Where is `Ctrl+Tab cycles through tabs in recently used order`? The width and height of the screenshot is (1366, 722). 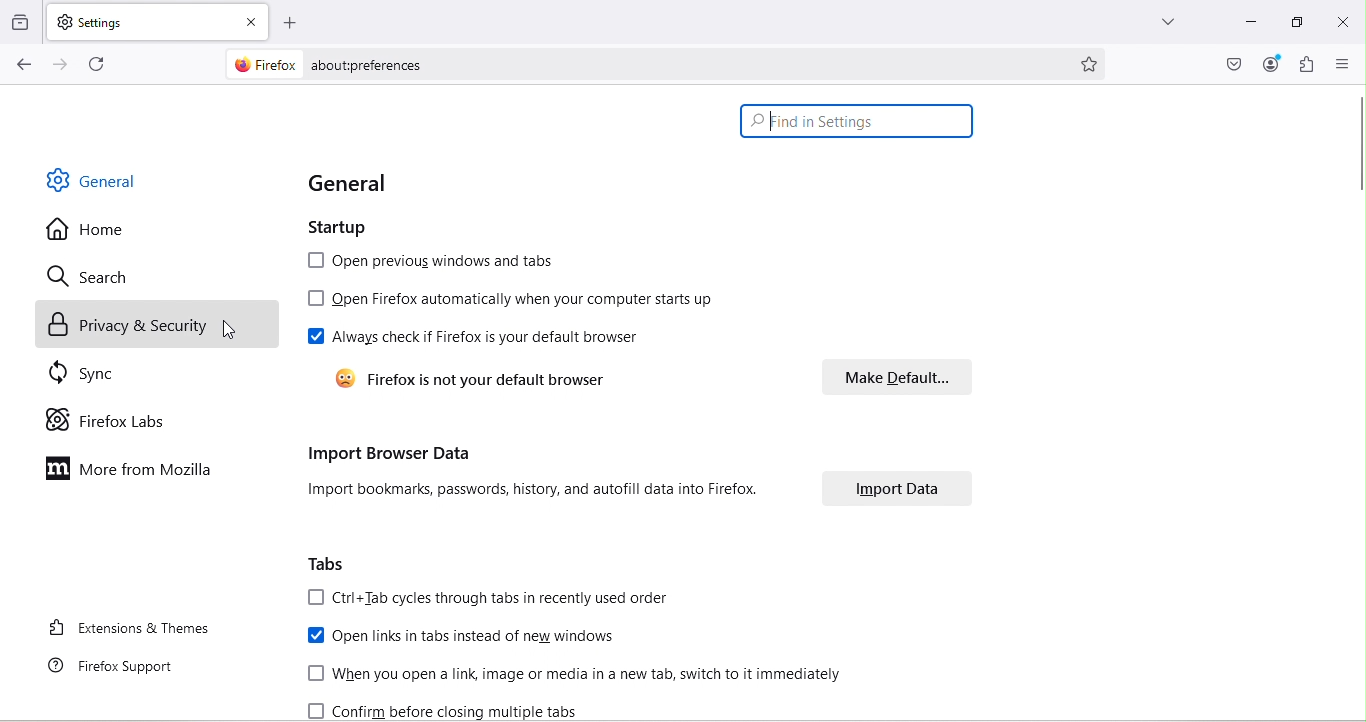 Ctrl+Tab cycles through tabs in recently used order is located at coordinates (492, 598).